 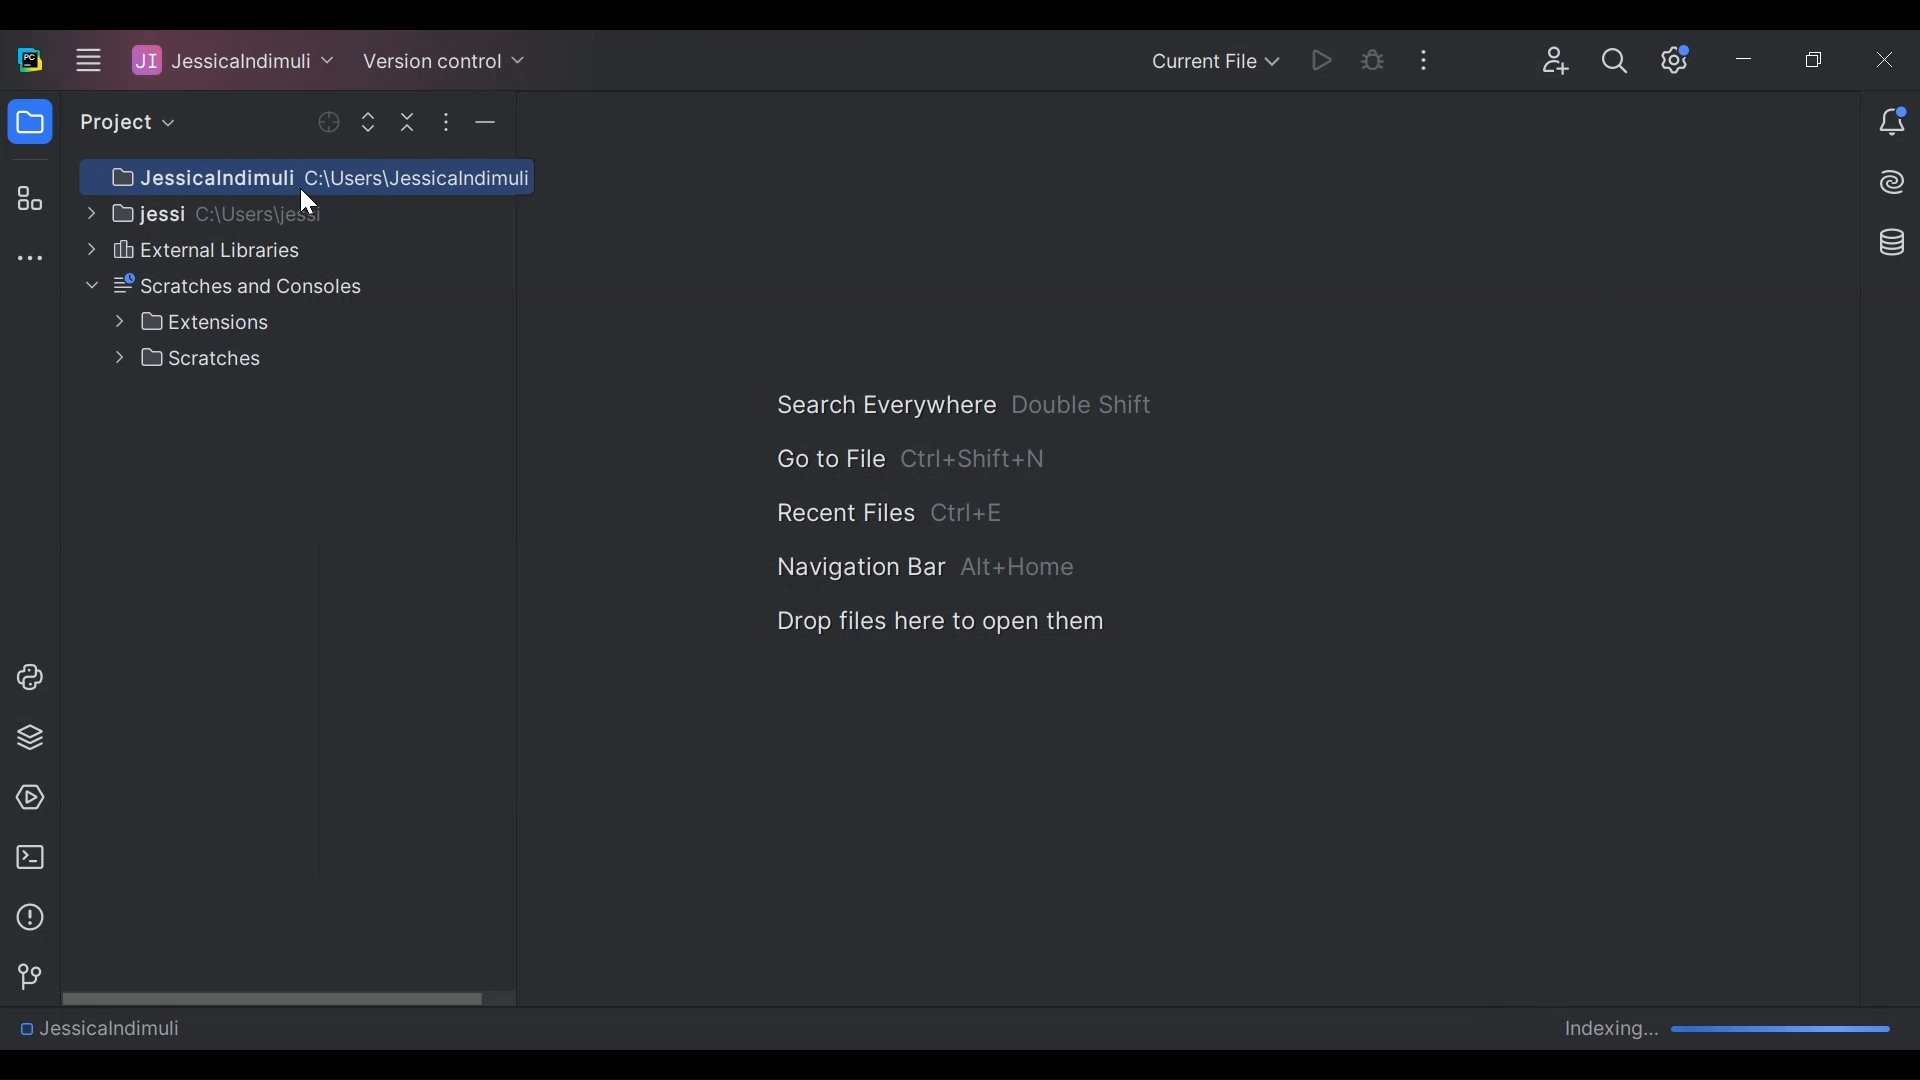 I want to click on folder, so click(x=29, y=125).